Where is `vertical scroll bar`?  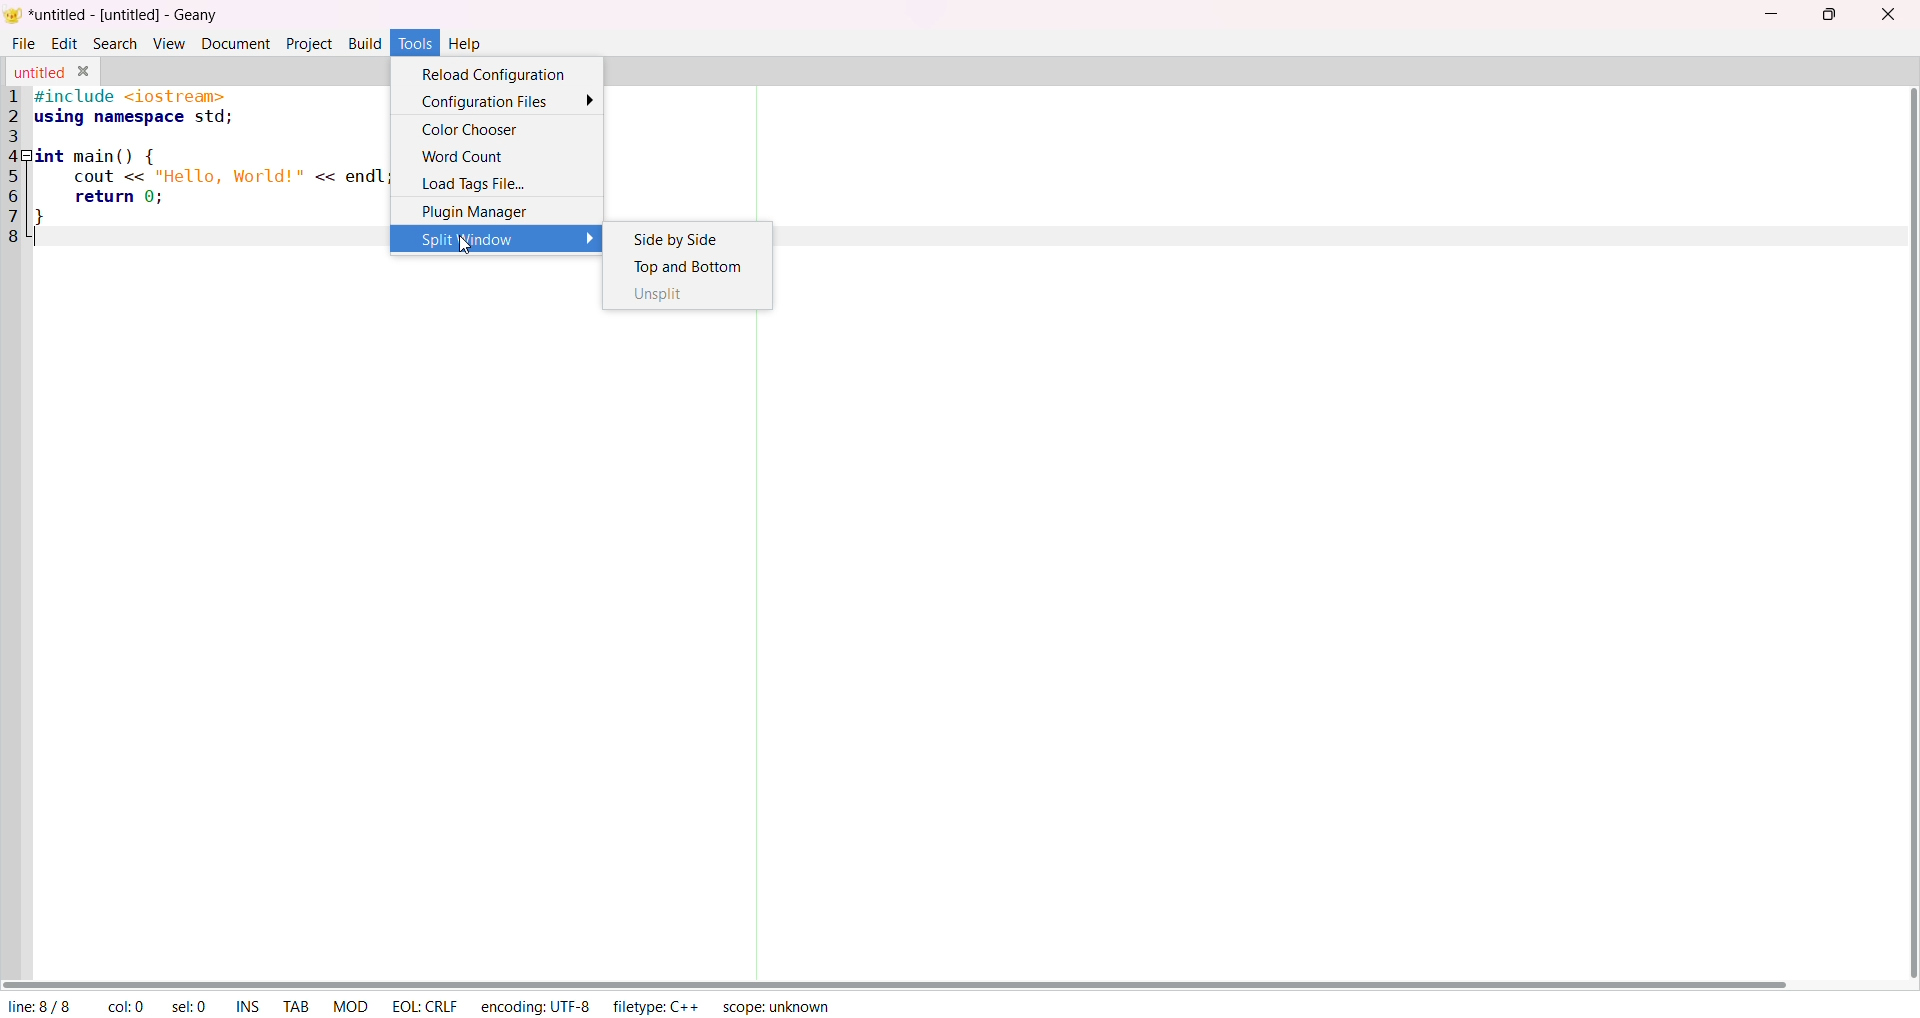 vertical scroll bar is located at coordinates (1907, 534).